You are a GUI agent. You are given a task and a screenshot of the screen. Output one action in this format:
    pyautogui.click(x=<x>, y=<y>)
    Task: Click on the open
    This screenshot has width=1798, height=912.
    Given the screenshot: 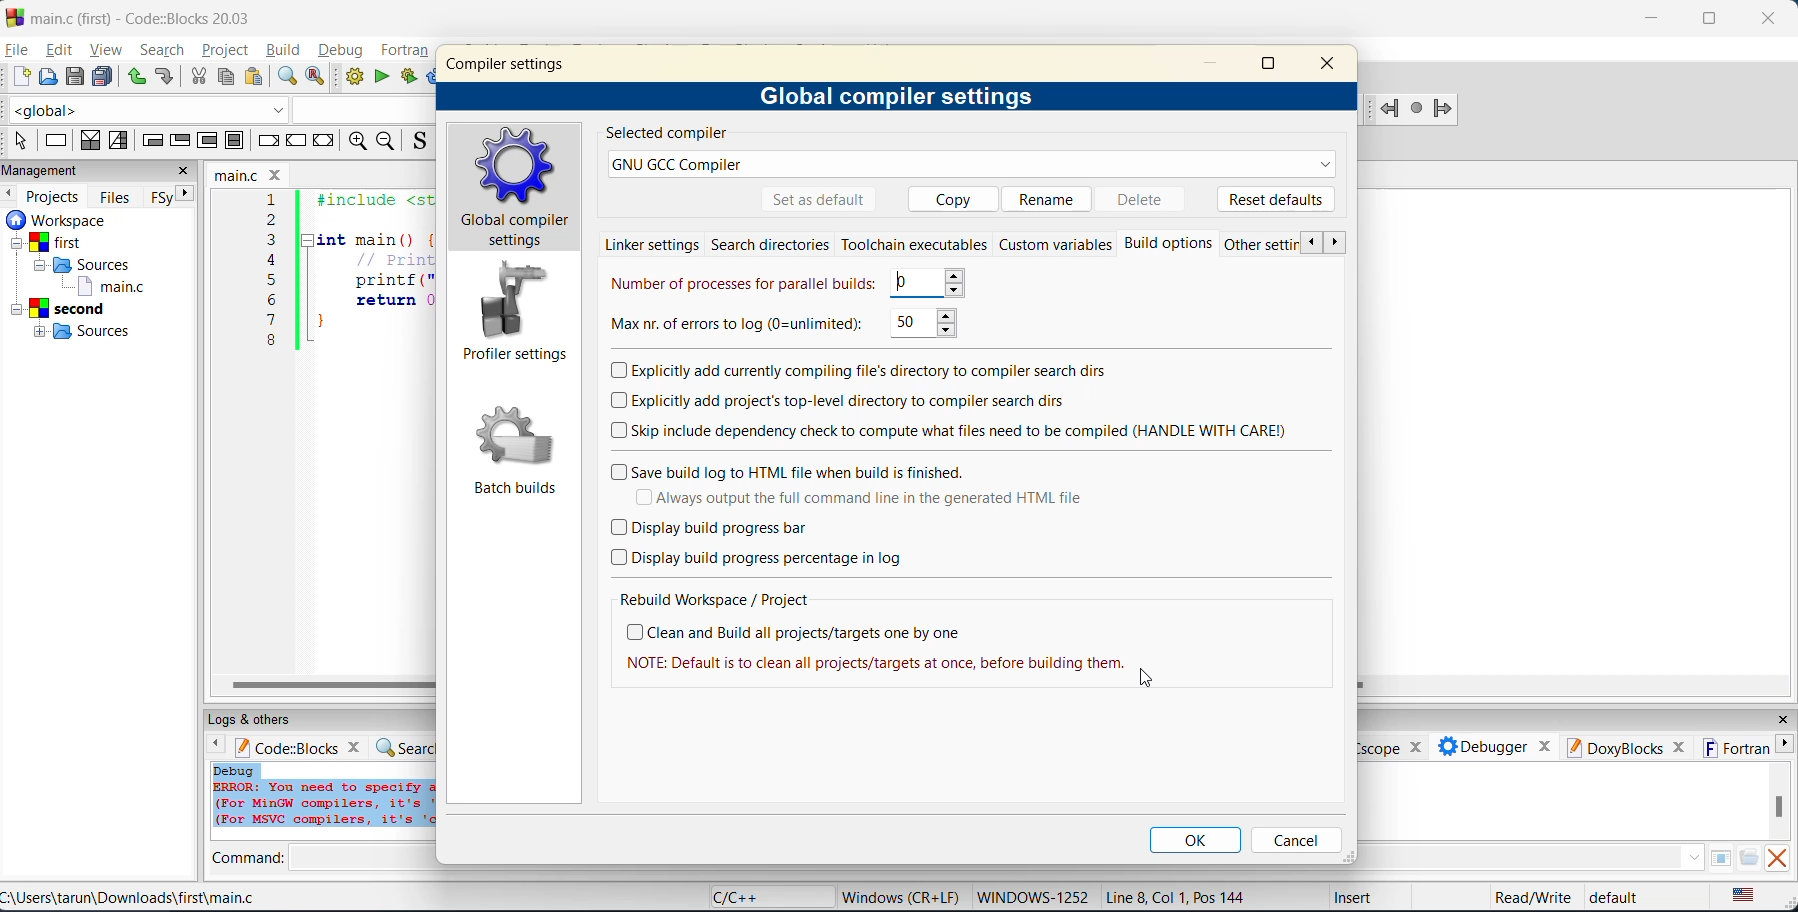 What is the action you would take?
    pyautogui.click(x=50, y=78)
    